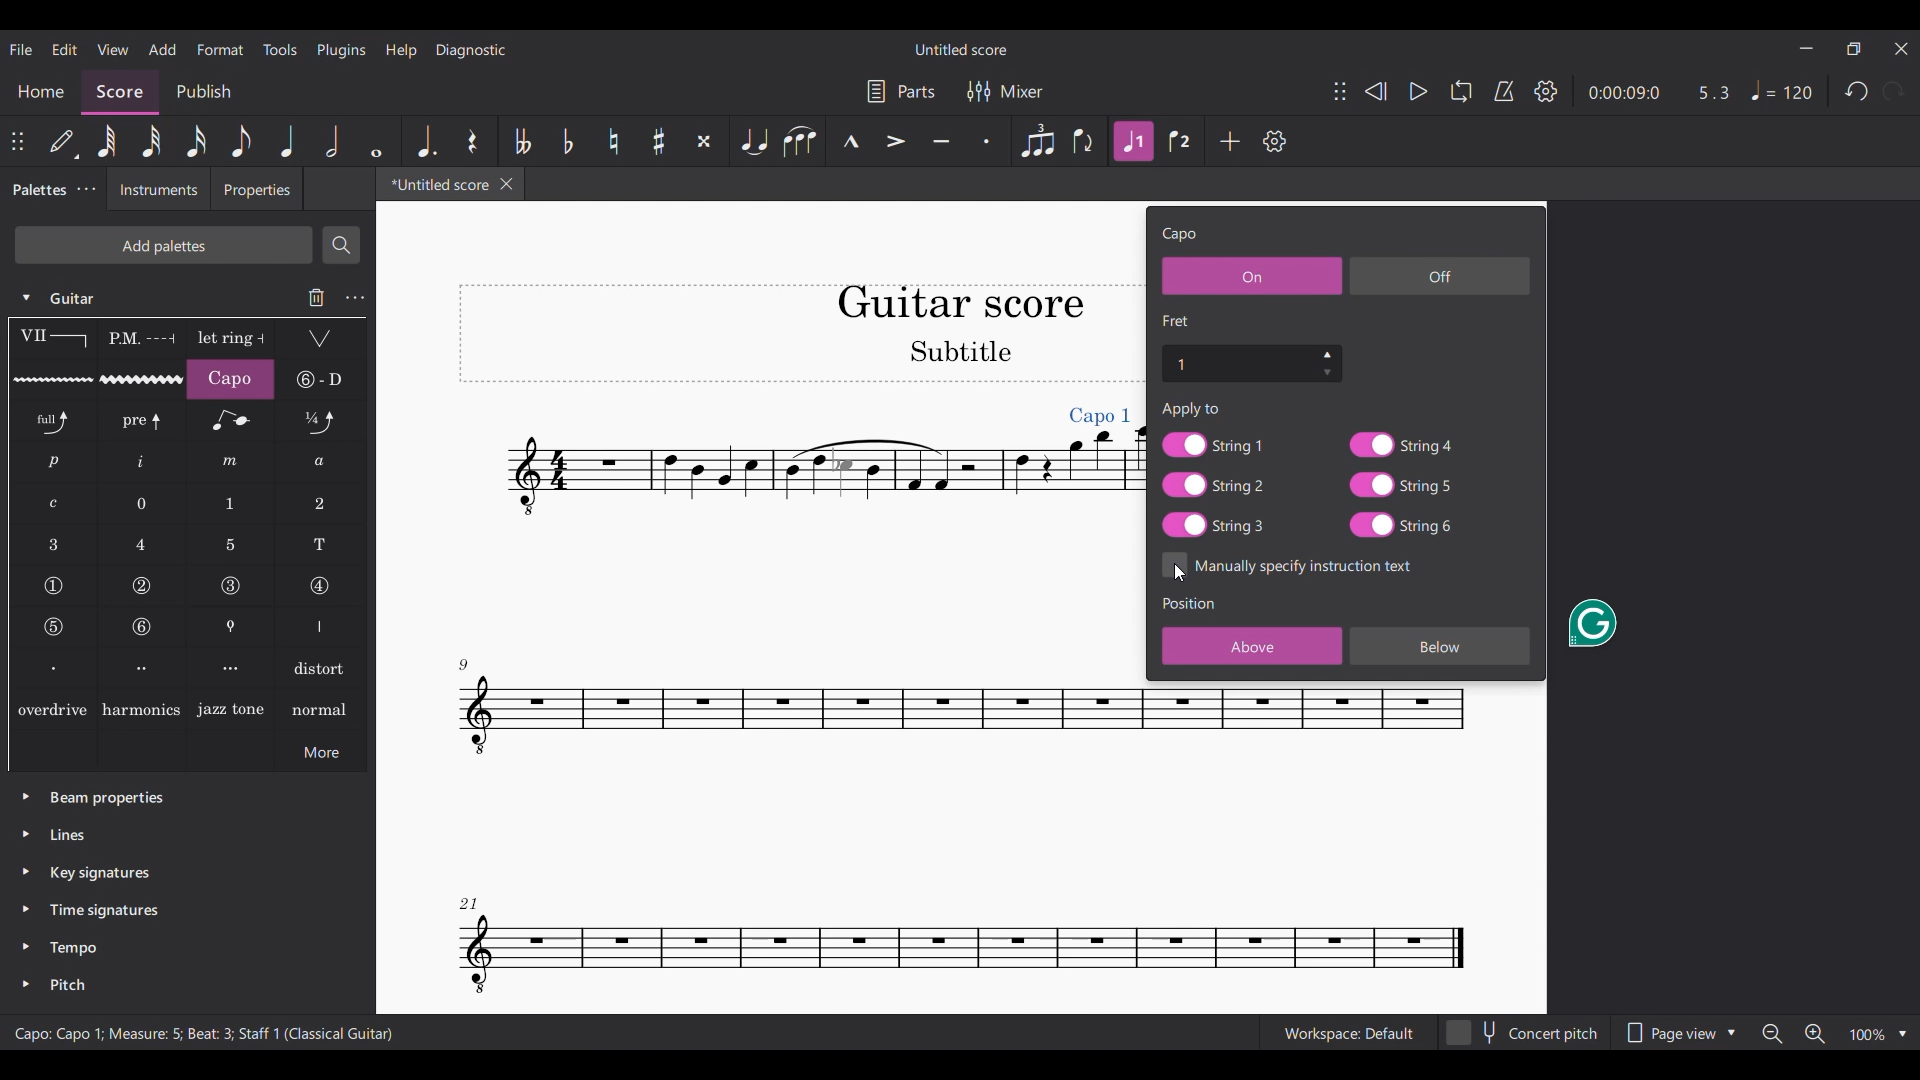 Image resolution: width=1920 pixels, height=1080 pixels. What do you see at coordinates (1780, 90) in the screenshot?
I see `Tempo` at bounding box center [1780, 90].